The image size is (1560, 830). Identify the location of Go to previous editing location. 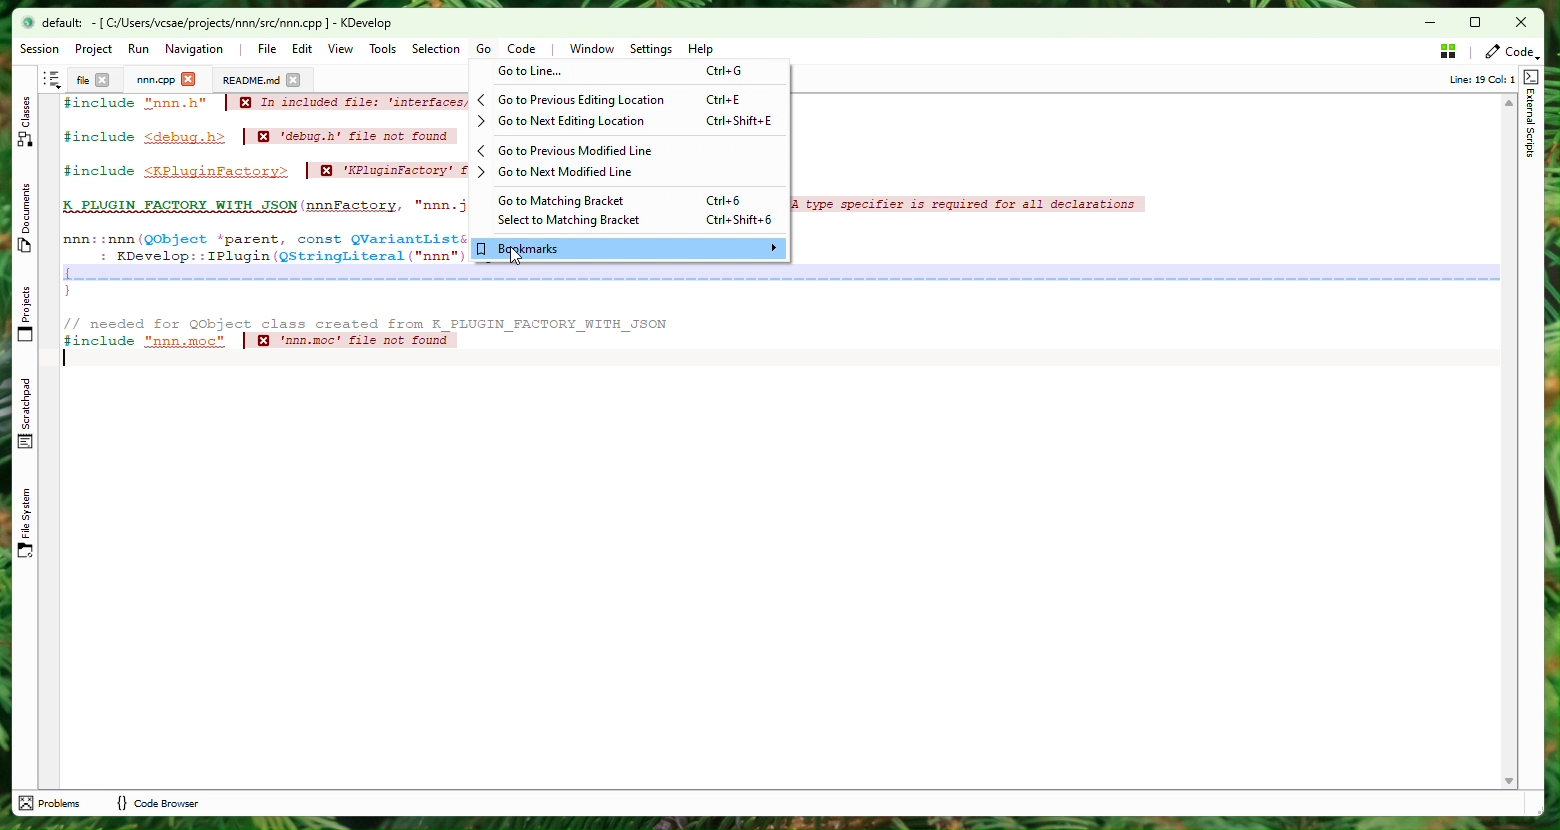
(627, 99).